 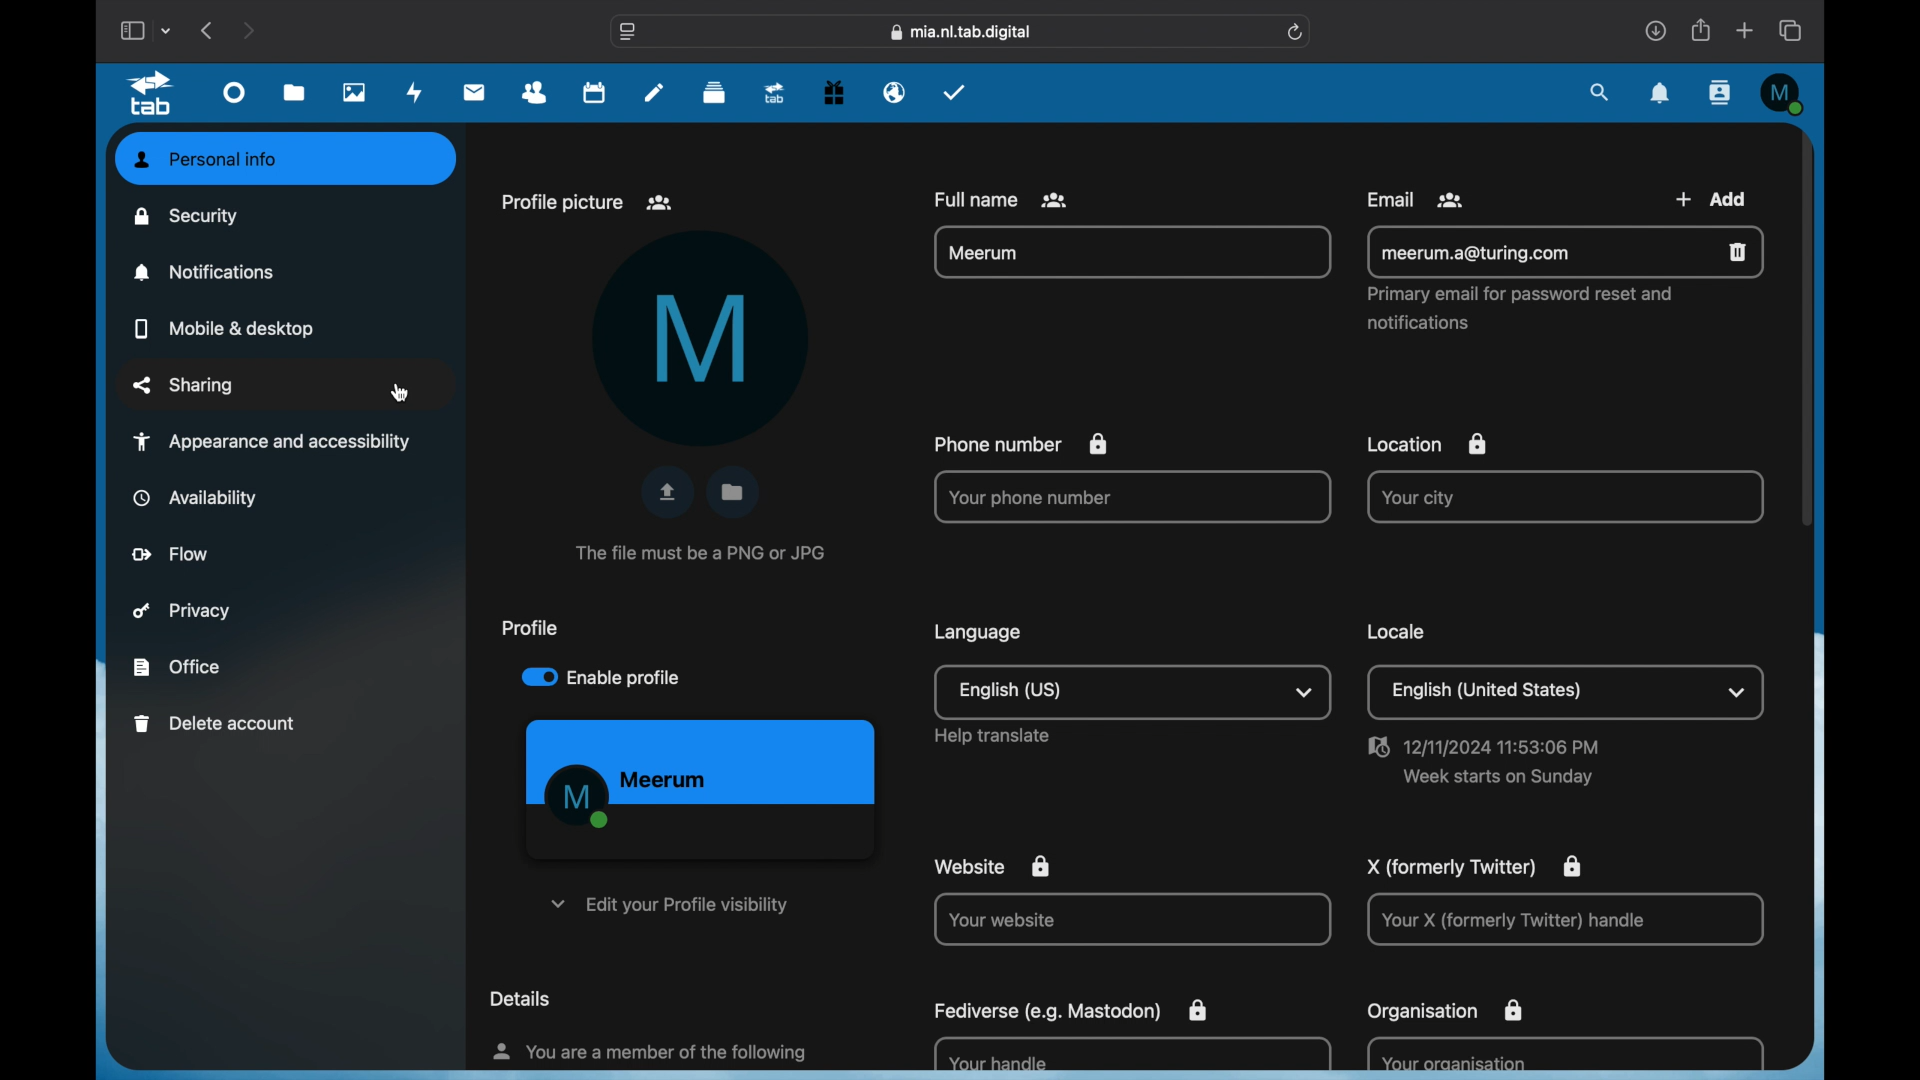 What do you see at coordinates (187, 384) in the screenshot?
I see `sharing` at bounding box center [187, 384].